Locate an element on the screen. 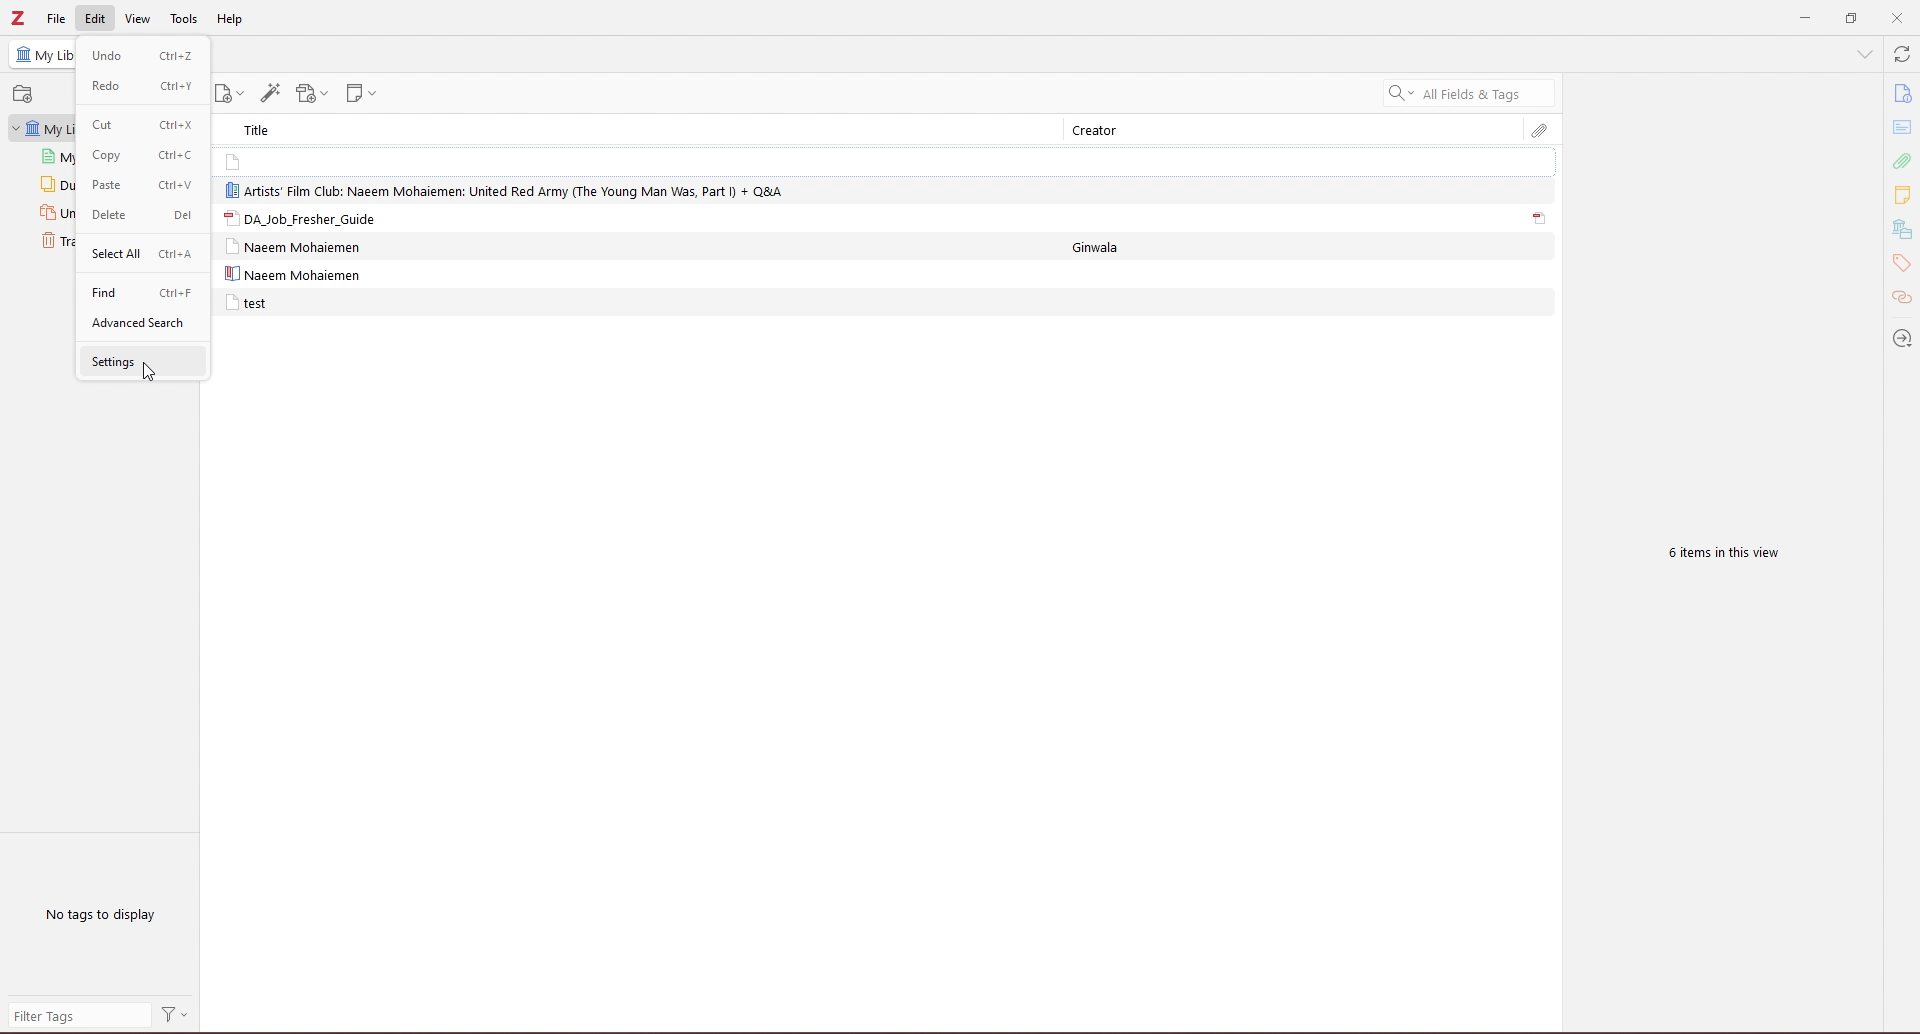 The height and width of the screenshot is (1034, 1920). DA_Job_Fresher_Guide is located at coordinates (298, 218).